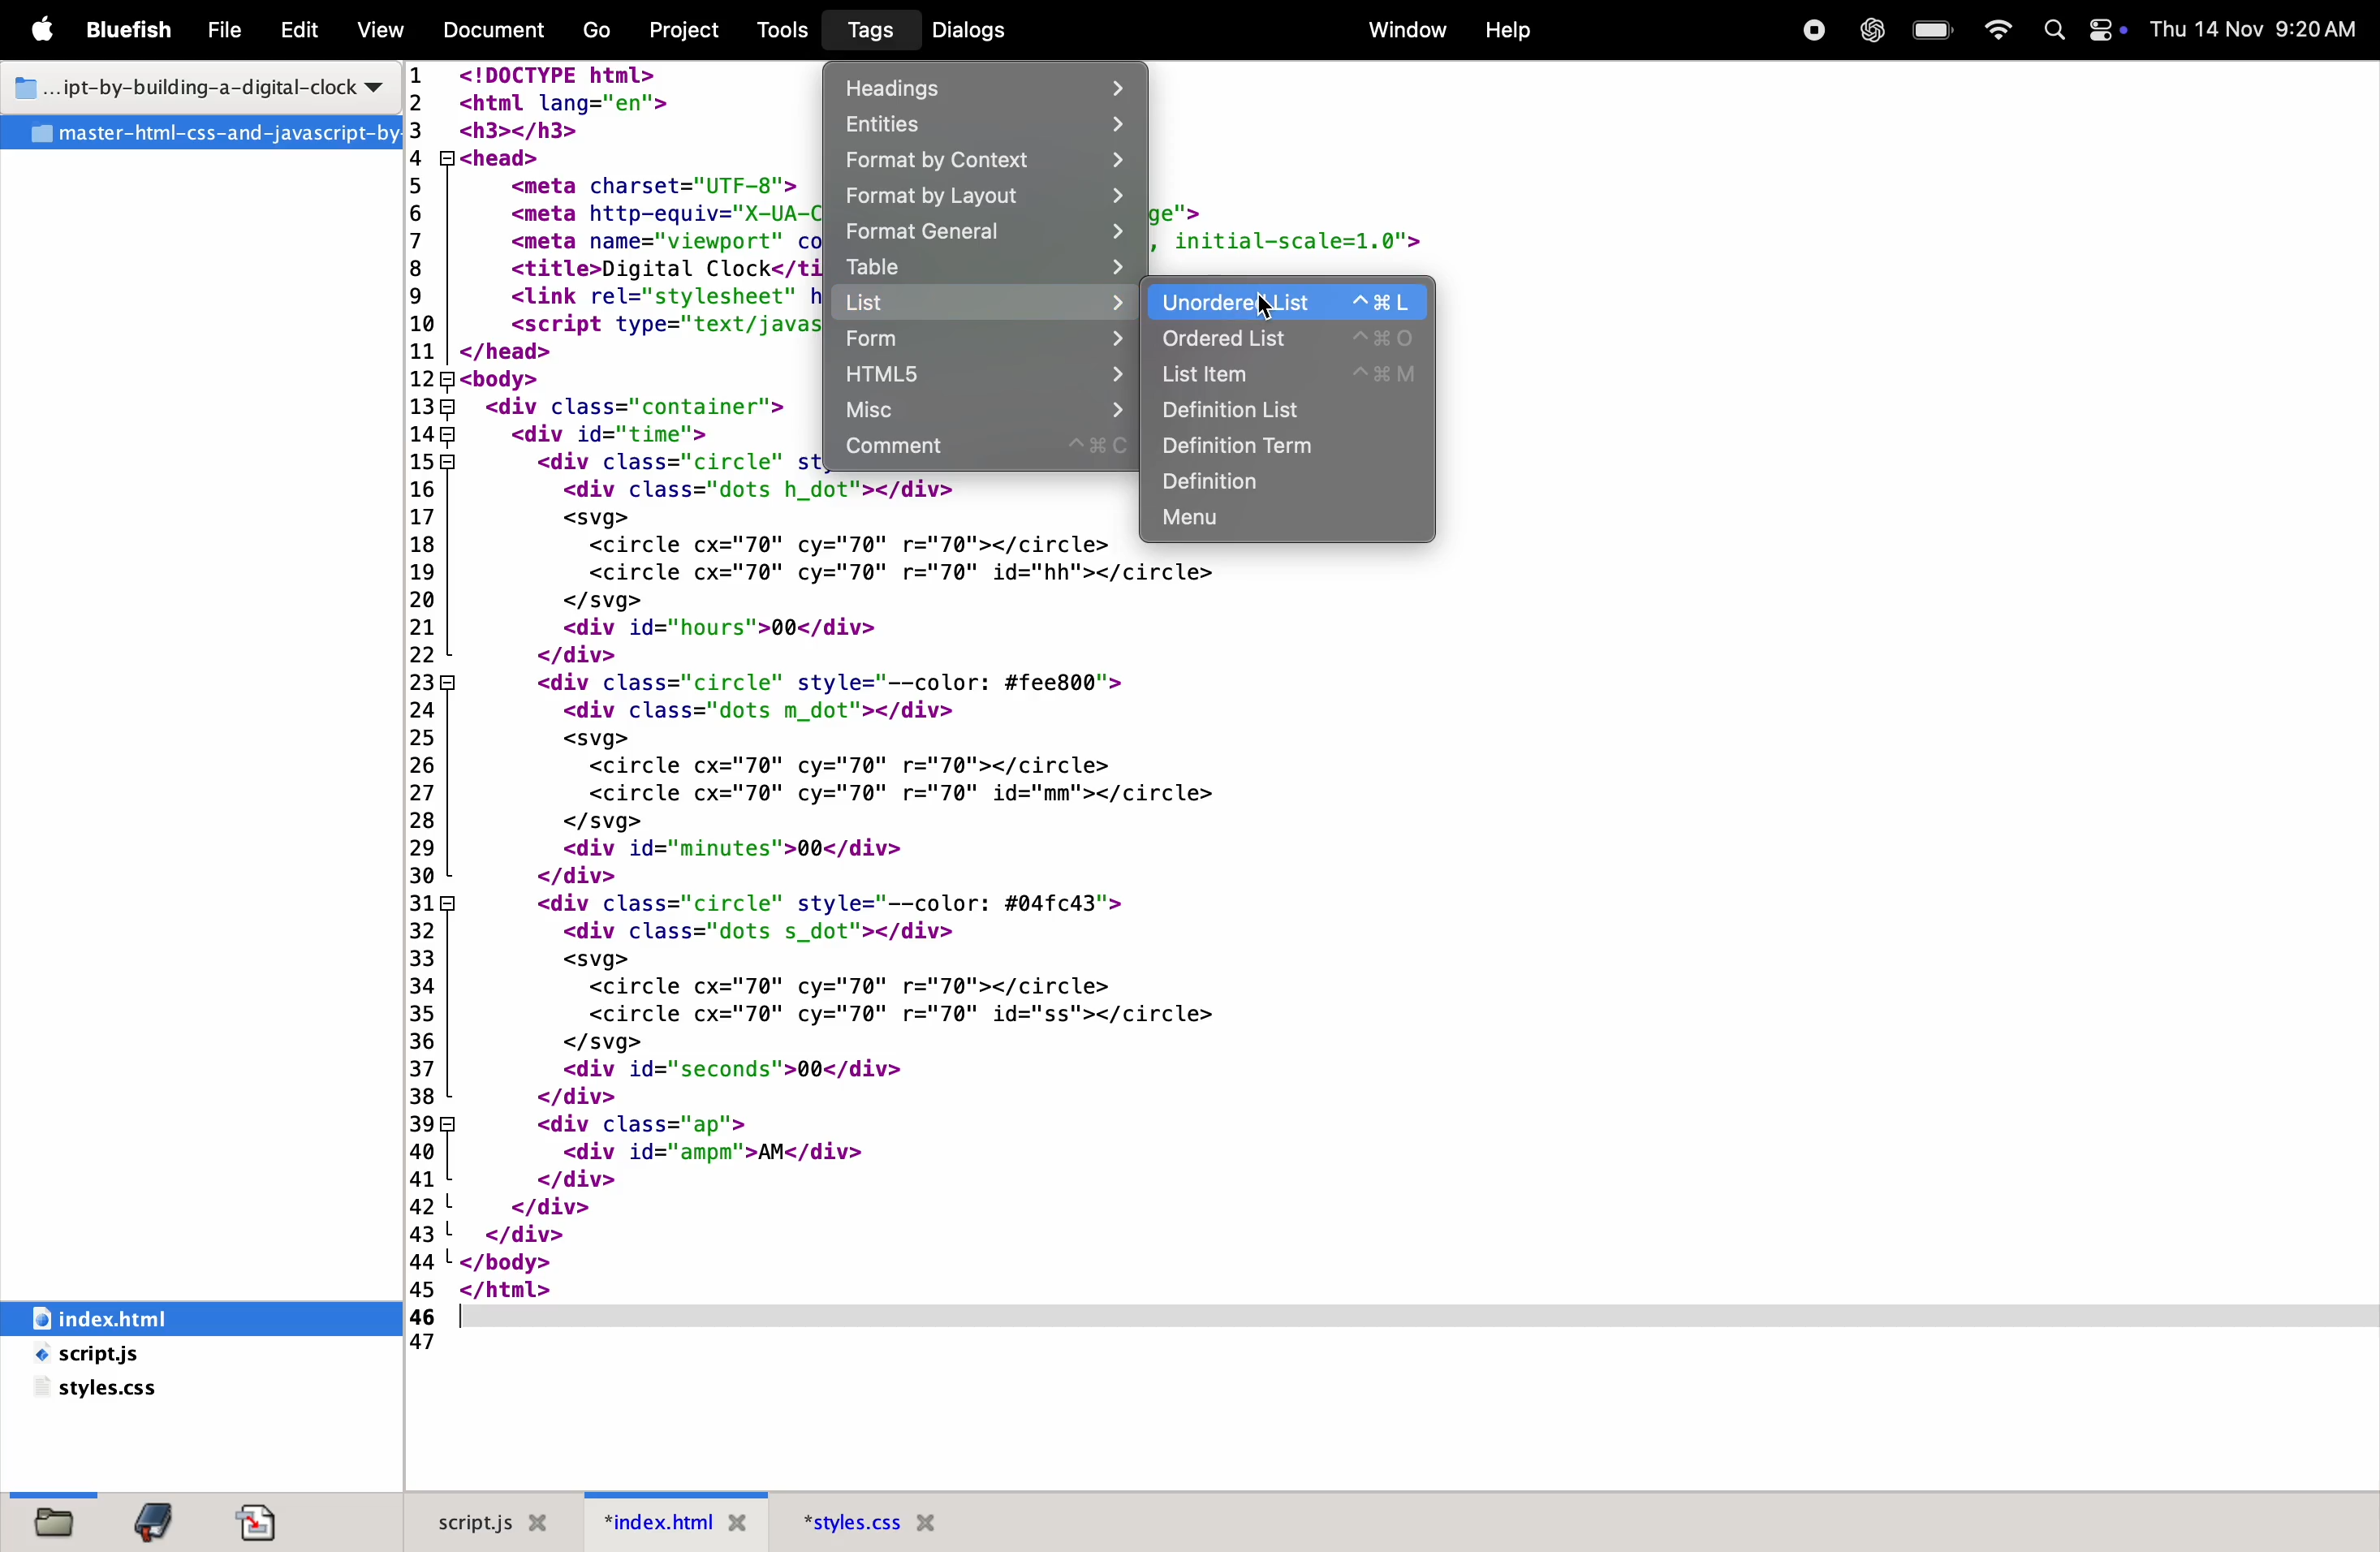 Image resolution: width=2380 pixels, height=1552 pixels. I want to click on record, so click(1811, 30).